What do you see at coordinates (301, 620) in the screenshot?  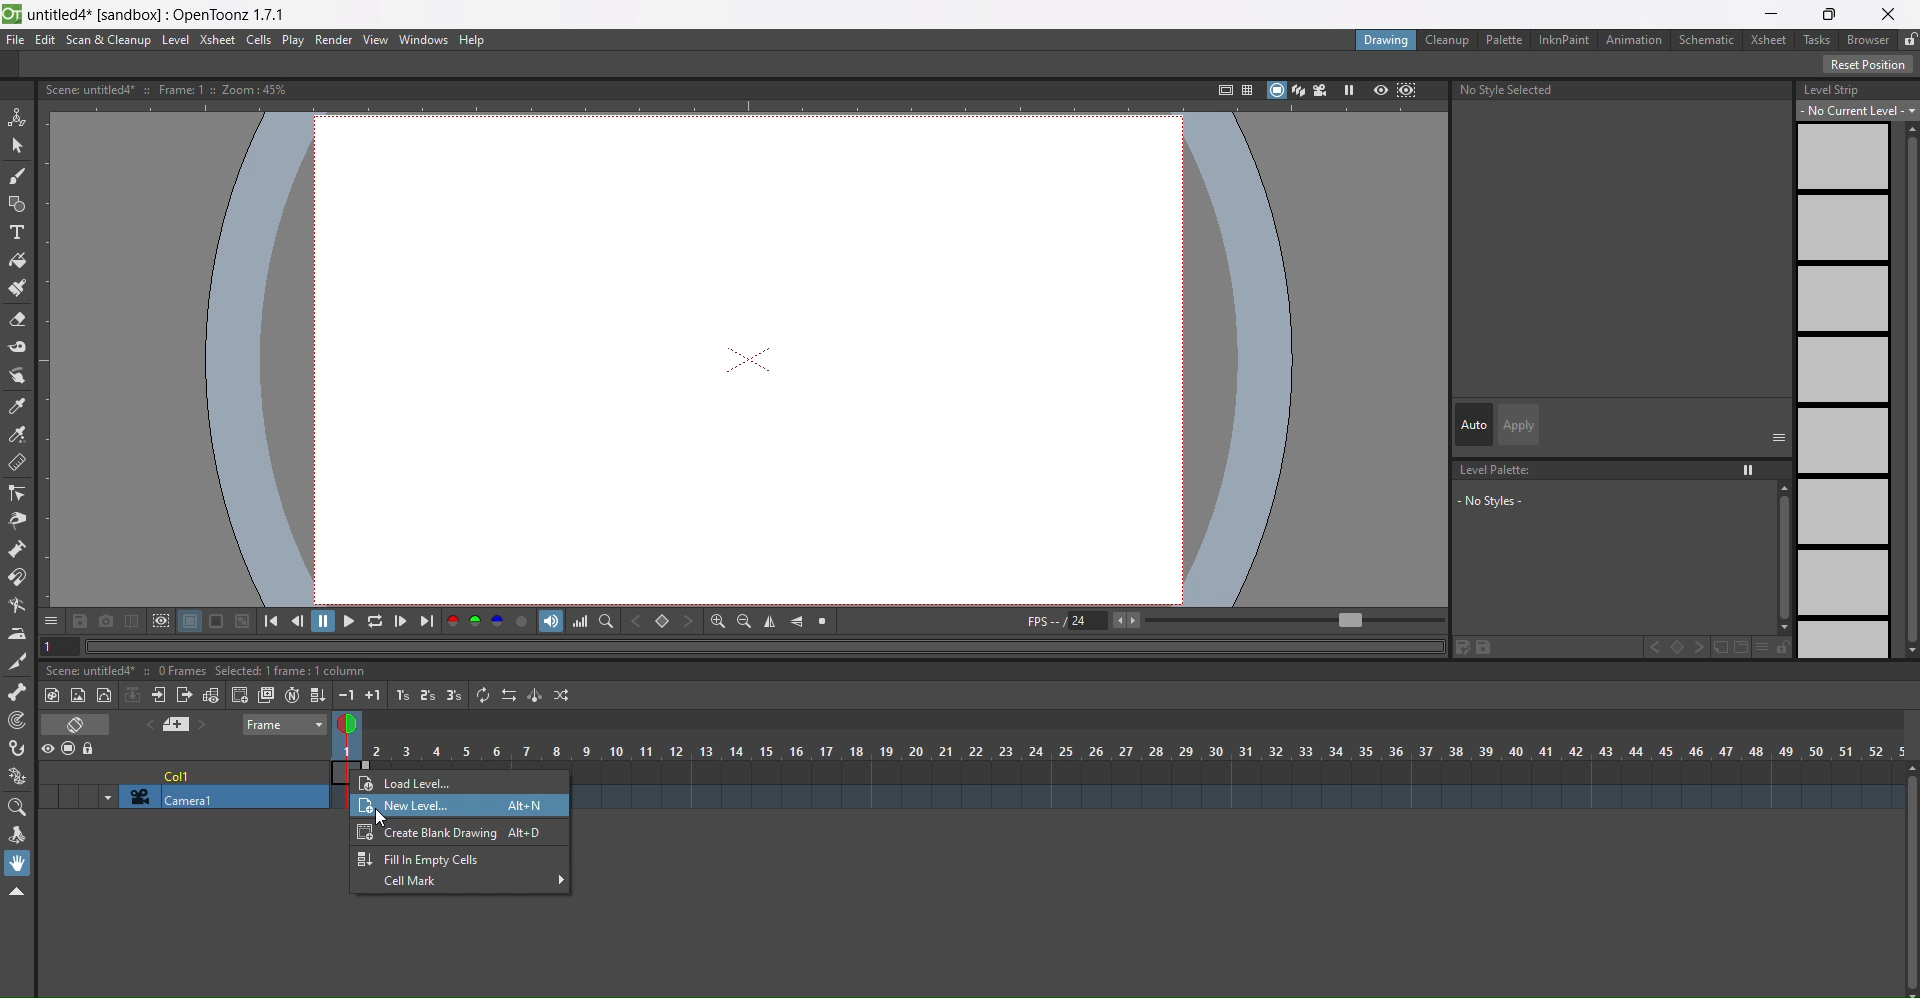 I see `previous frame` at bounding box center [301, 620].